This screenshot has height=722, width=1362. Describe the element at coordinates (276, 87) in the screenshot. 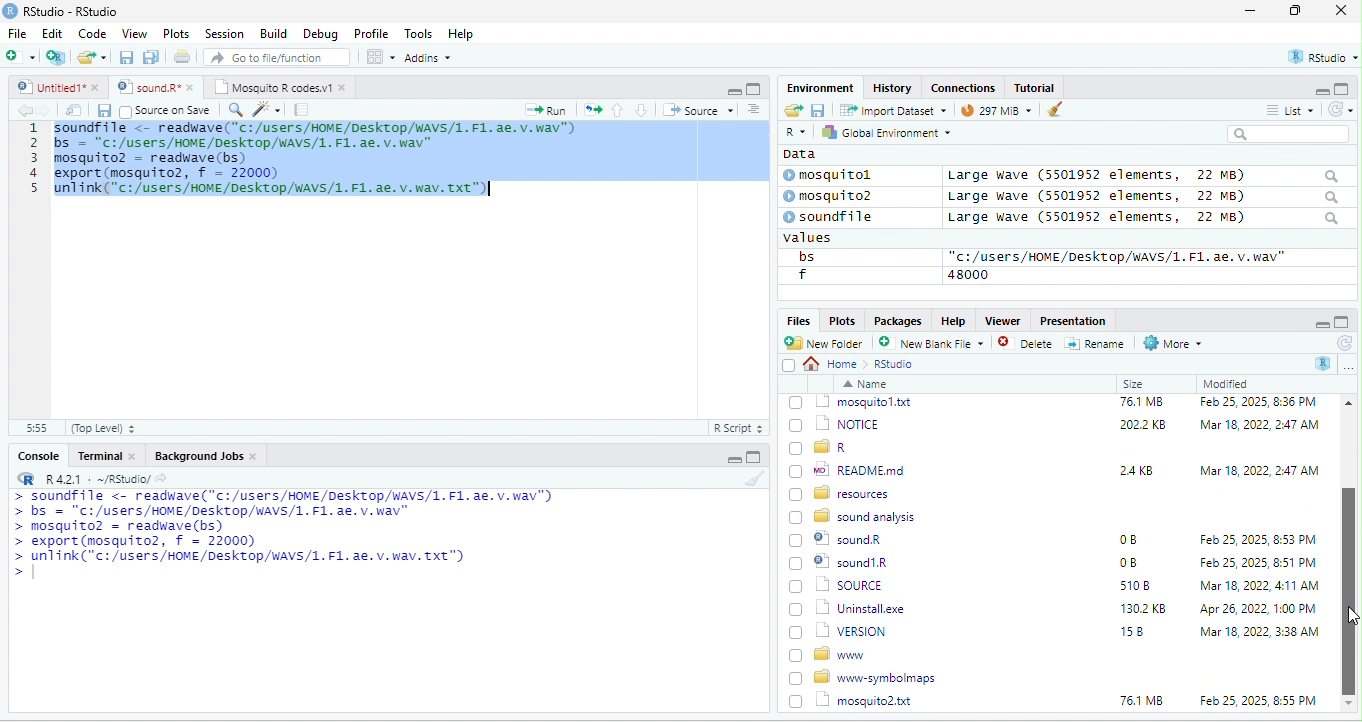

I see `Mosquito R codes.v1` at that location.